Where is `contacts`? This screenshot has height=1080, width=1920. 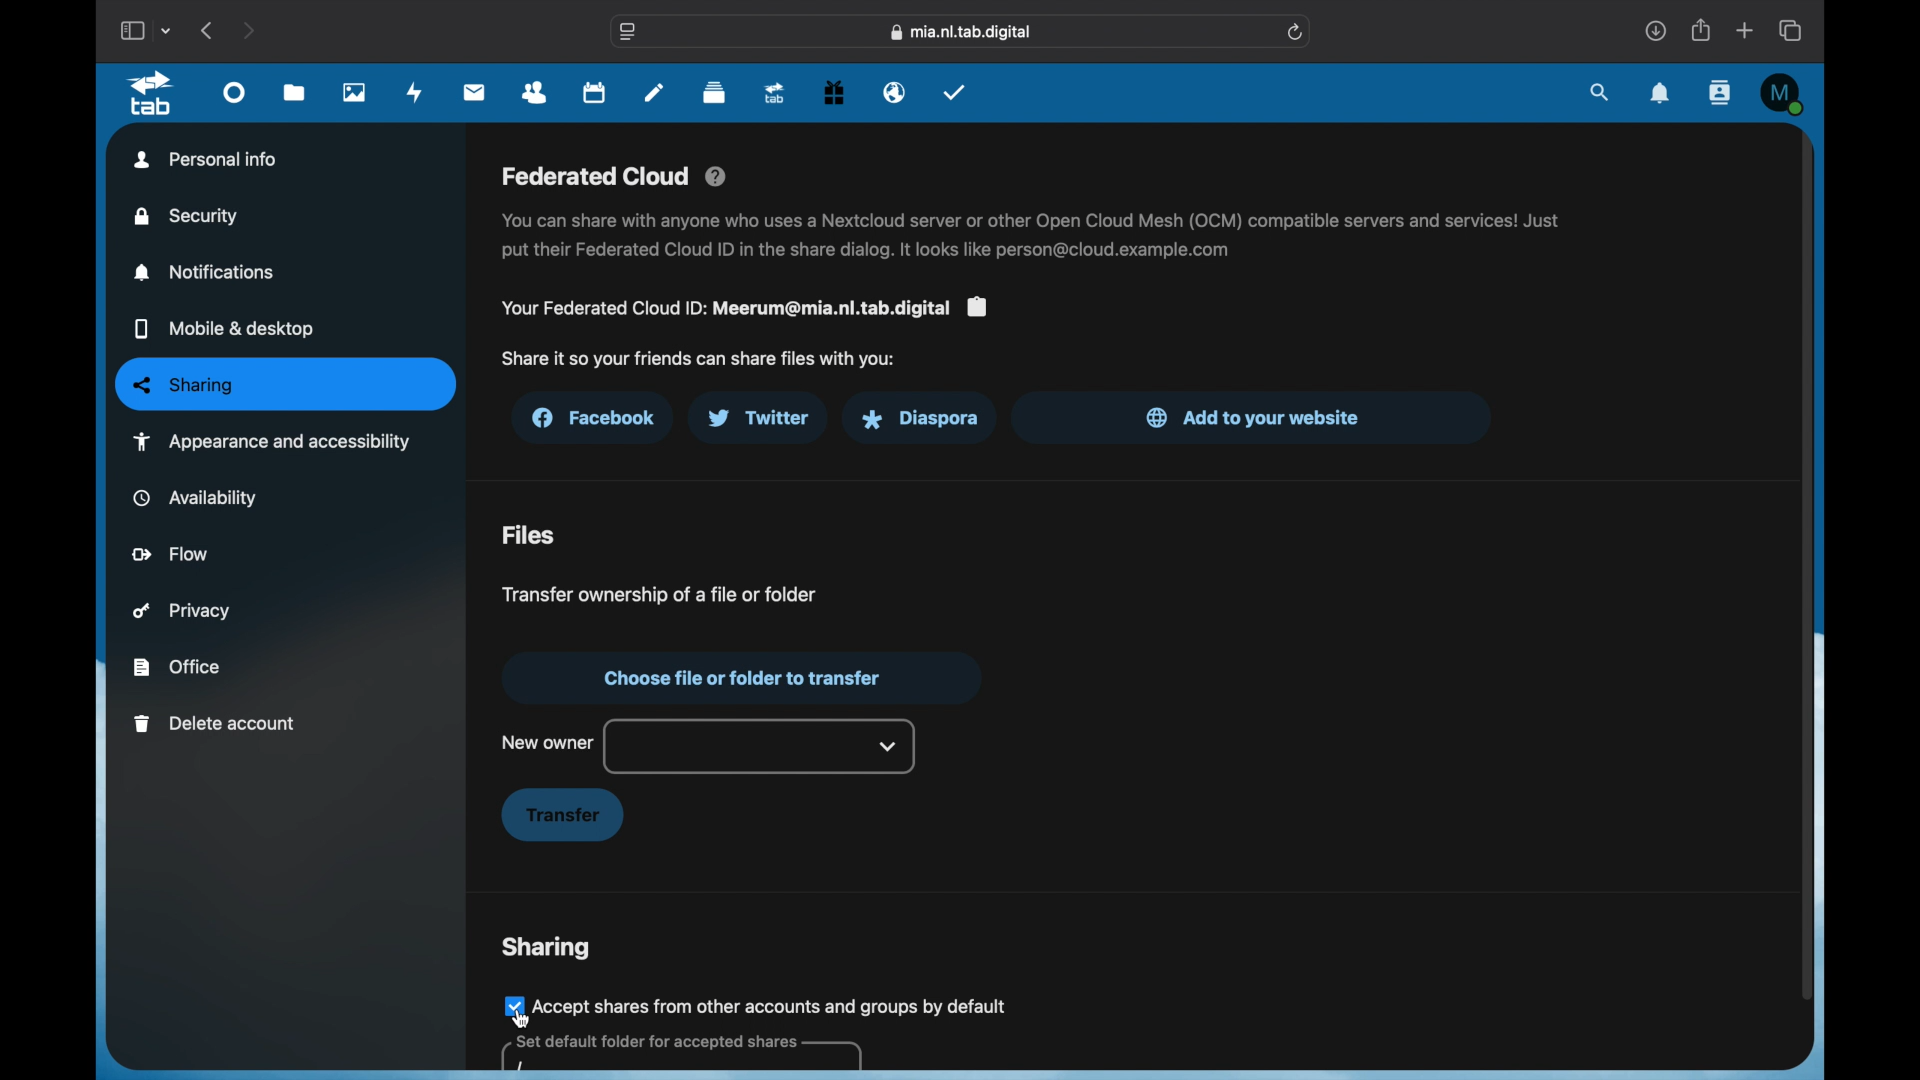
contacts is located at coordinates (1718, 92).